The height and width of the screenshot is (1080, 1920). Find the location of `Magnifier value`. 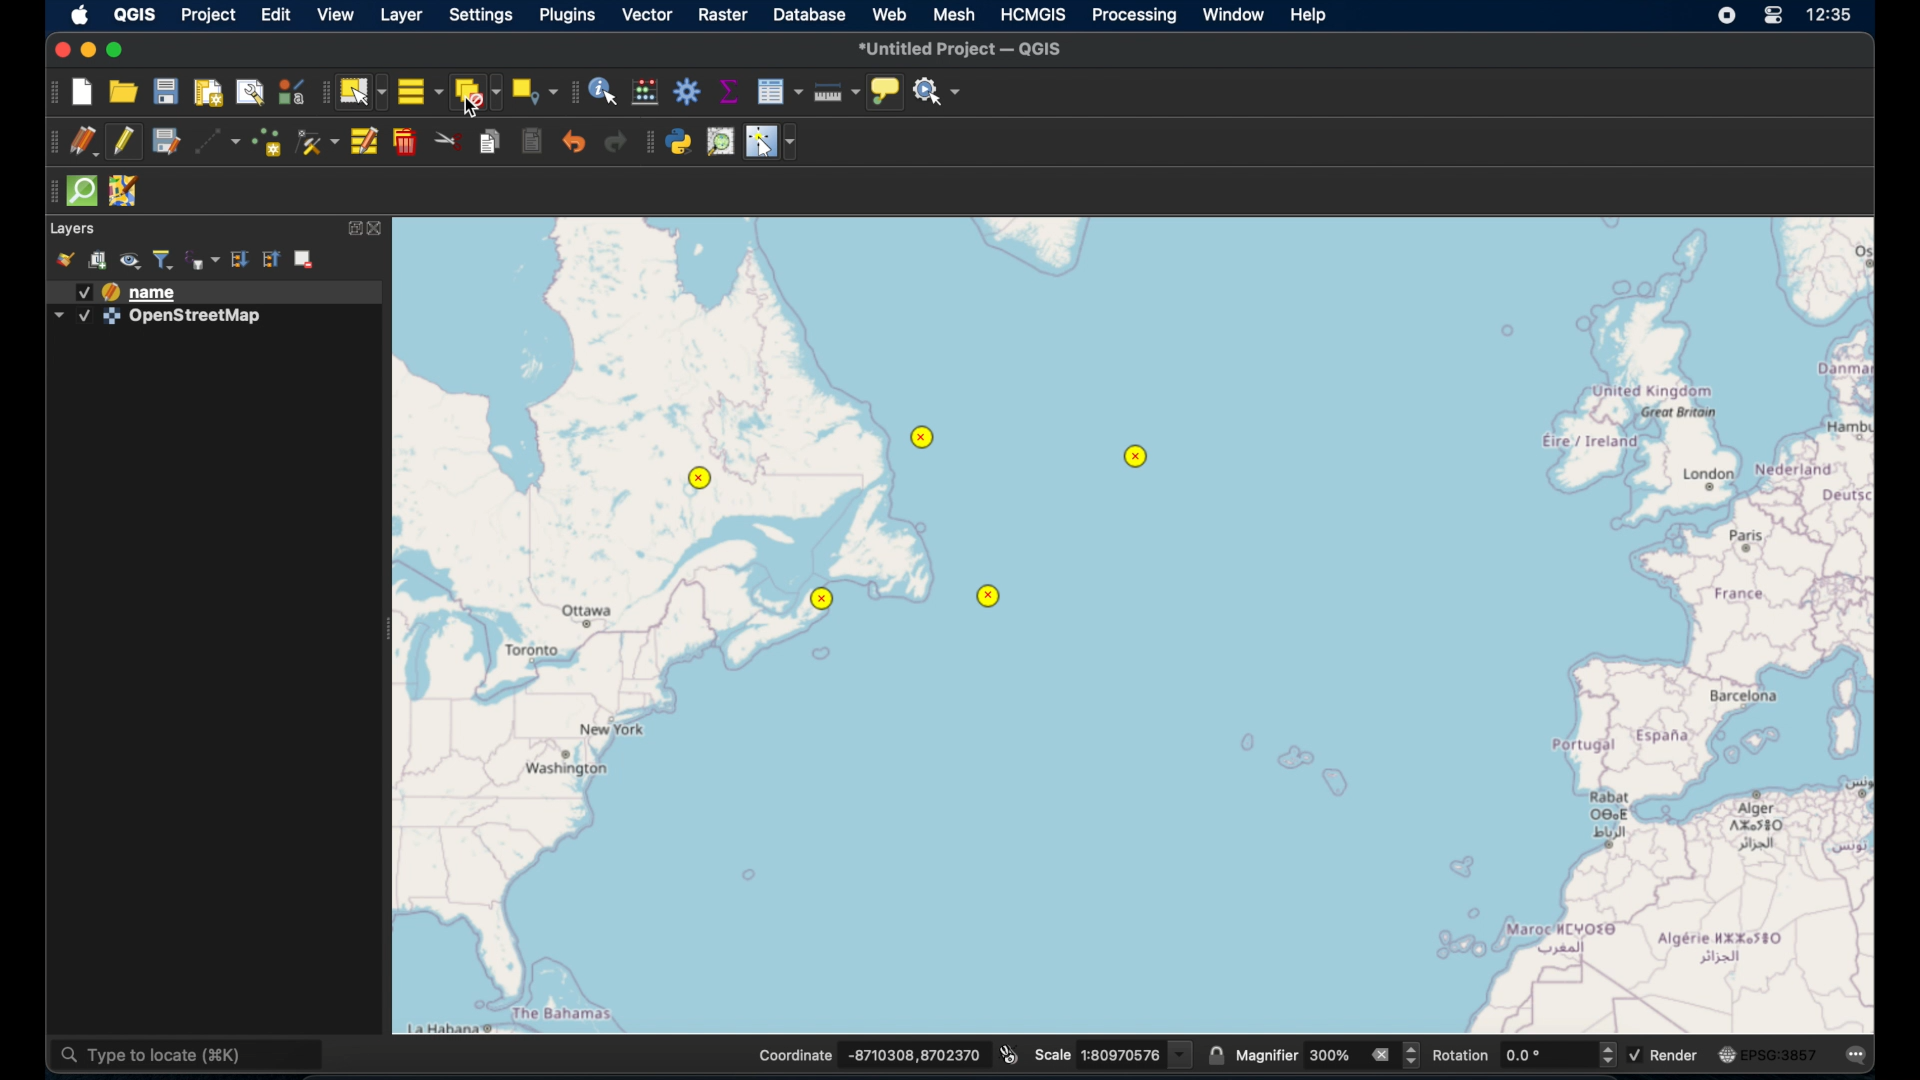

Magnifier value is located at coordinates (1331, 1055).